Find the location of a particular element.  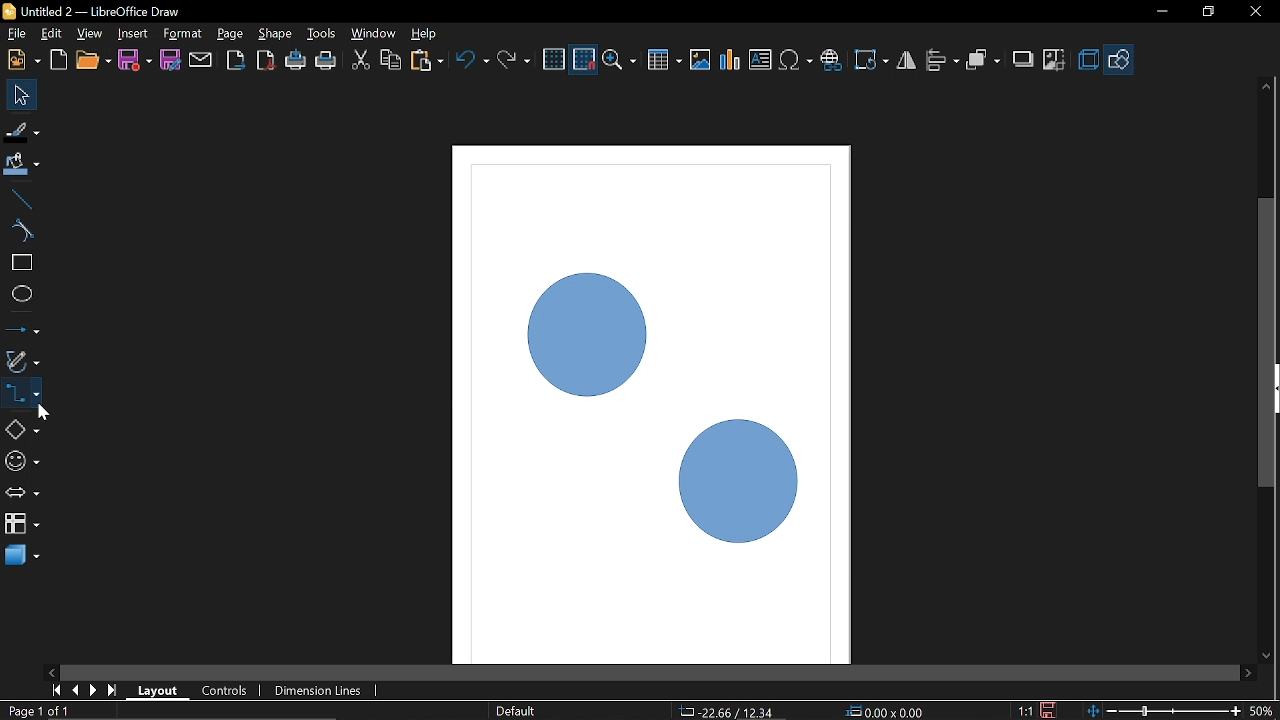

Window is located at coordinates (374, 34).